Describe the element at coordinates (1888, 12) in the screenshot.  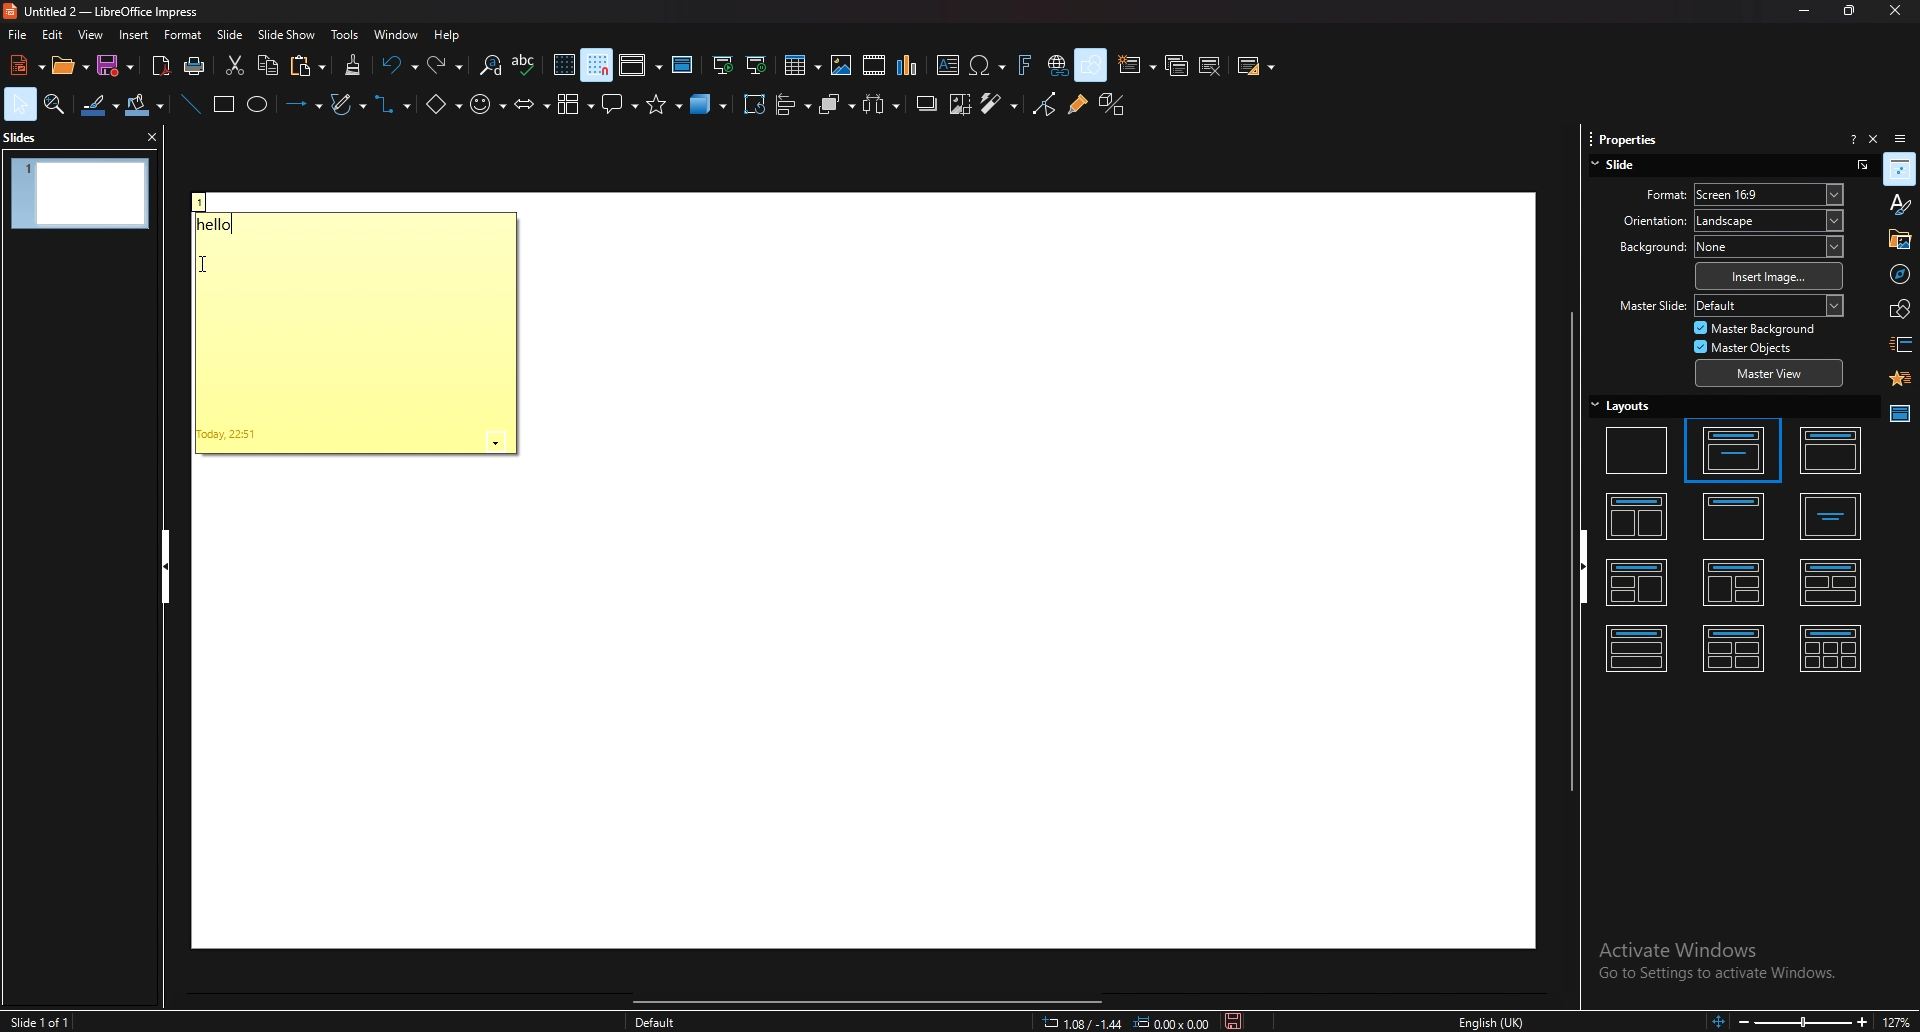
I see `close` at that location.